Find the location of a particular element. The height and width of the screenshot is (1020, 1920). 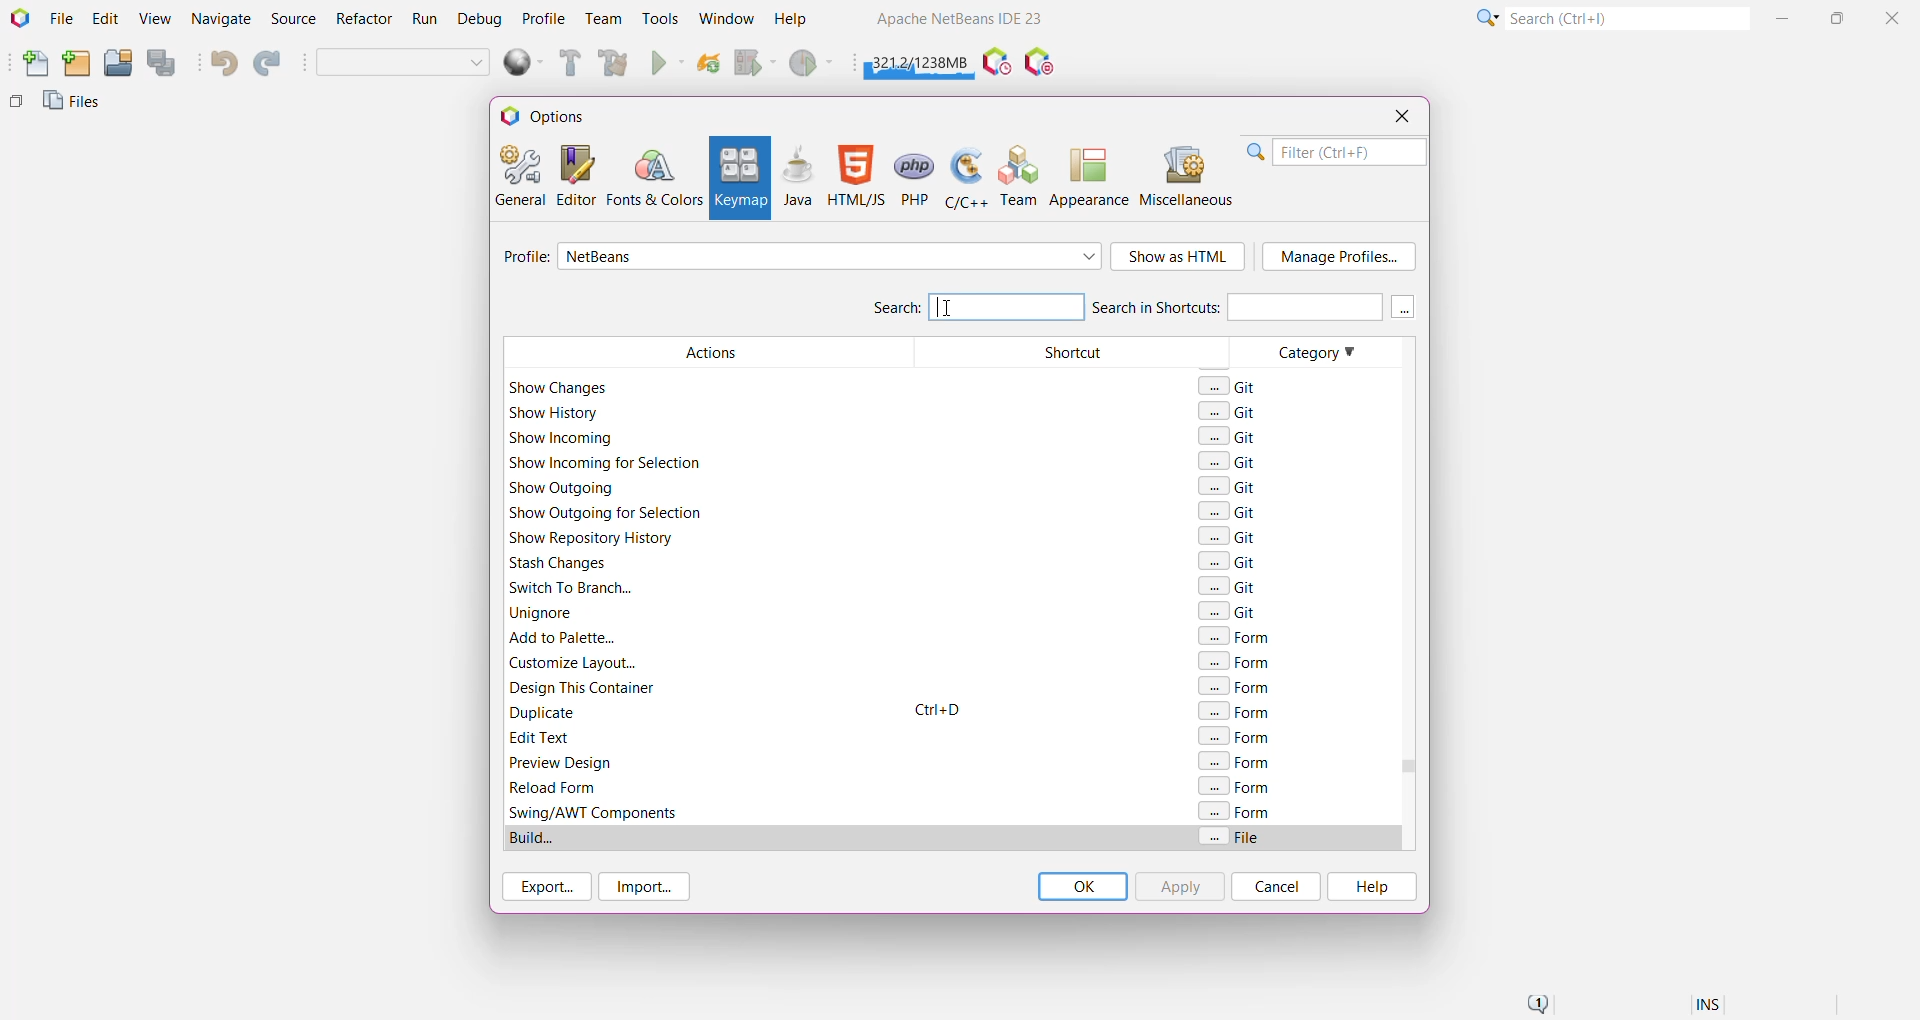

Help is located at coordinates (800, 21).